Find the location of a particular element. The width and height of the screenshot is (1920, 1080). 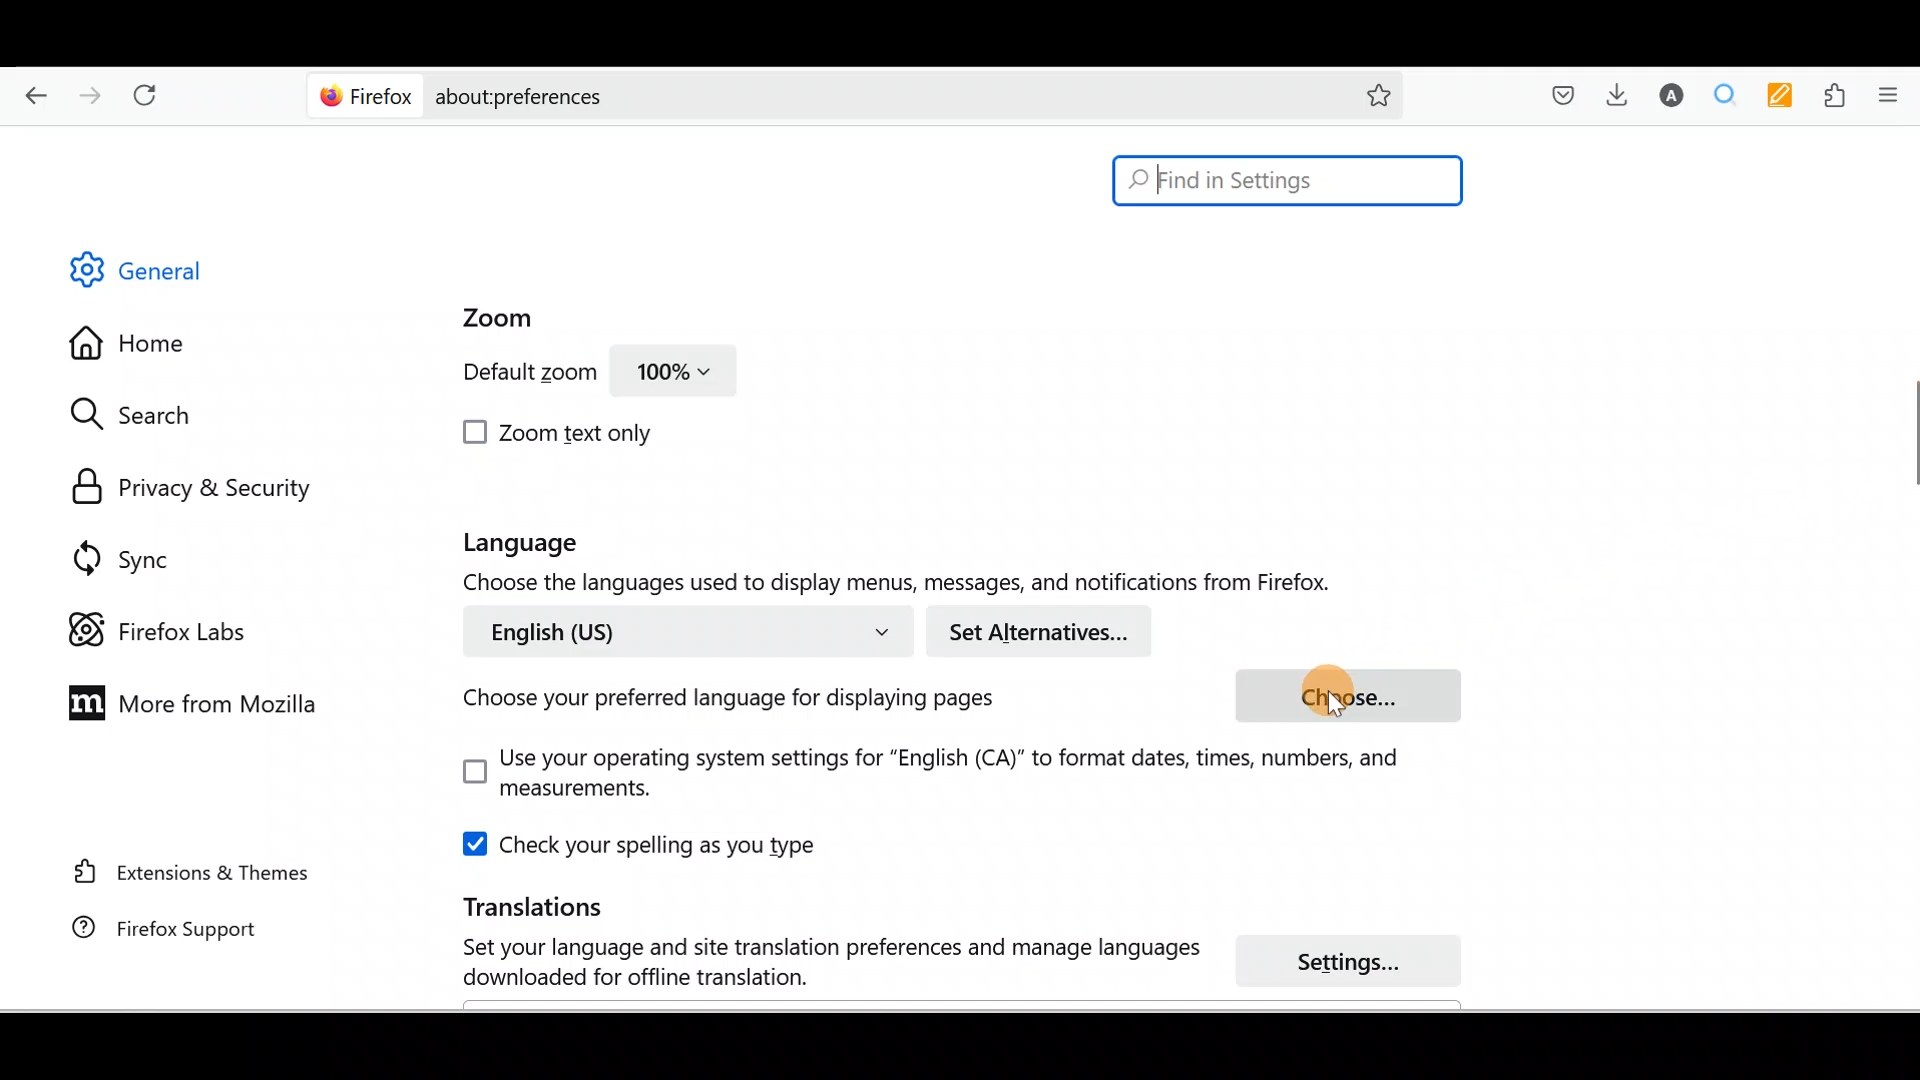

Reload current page is located at coordinates (152, 91).